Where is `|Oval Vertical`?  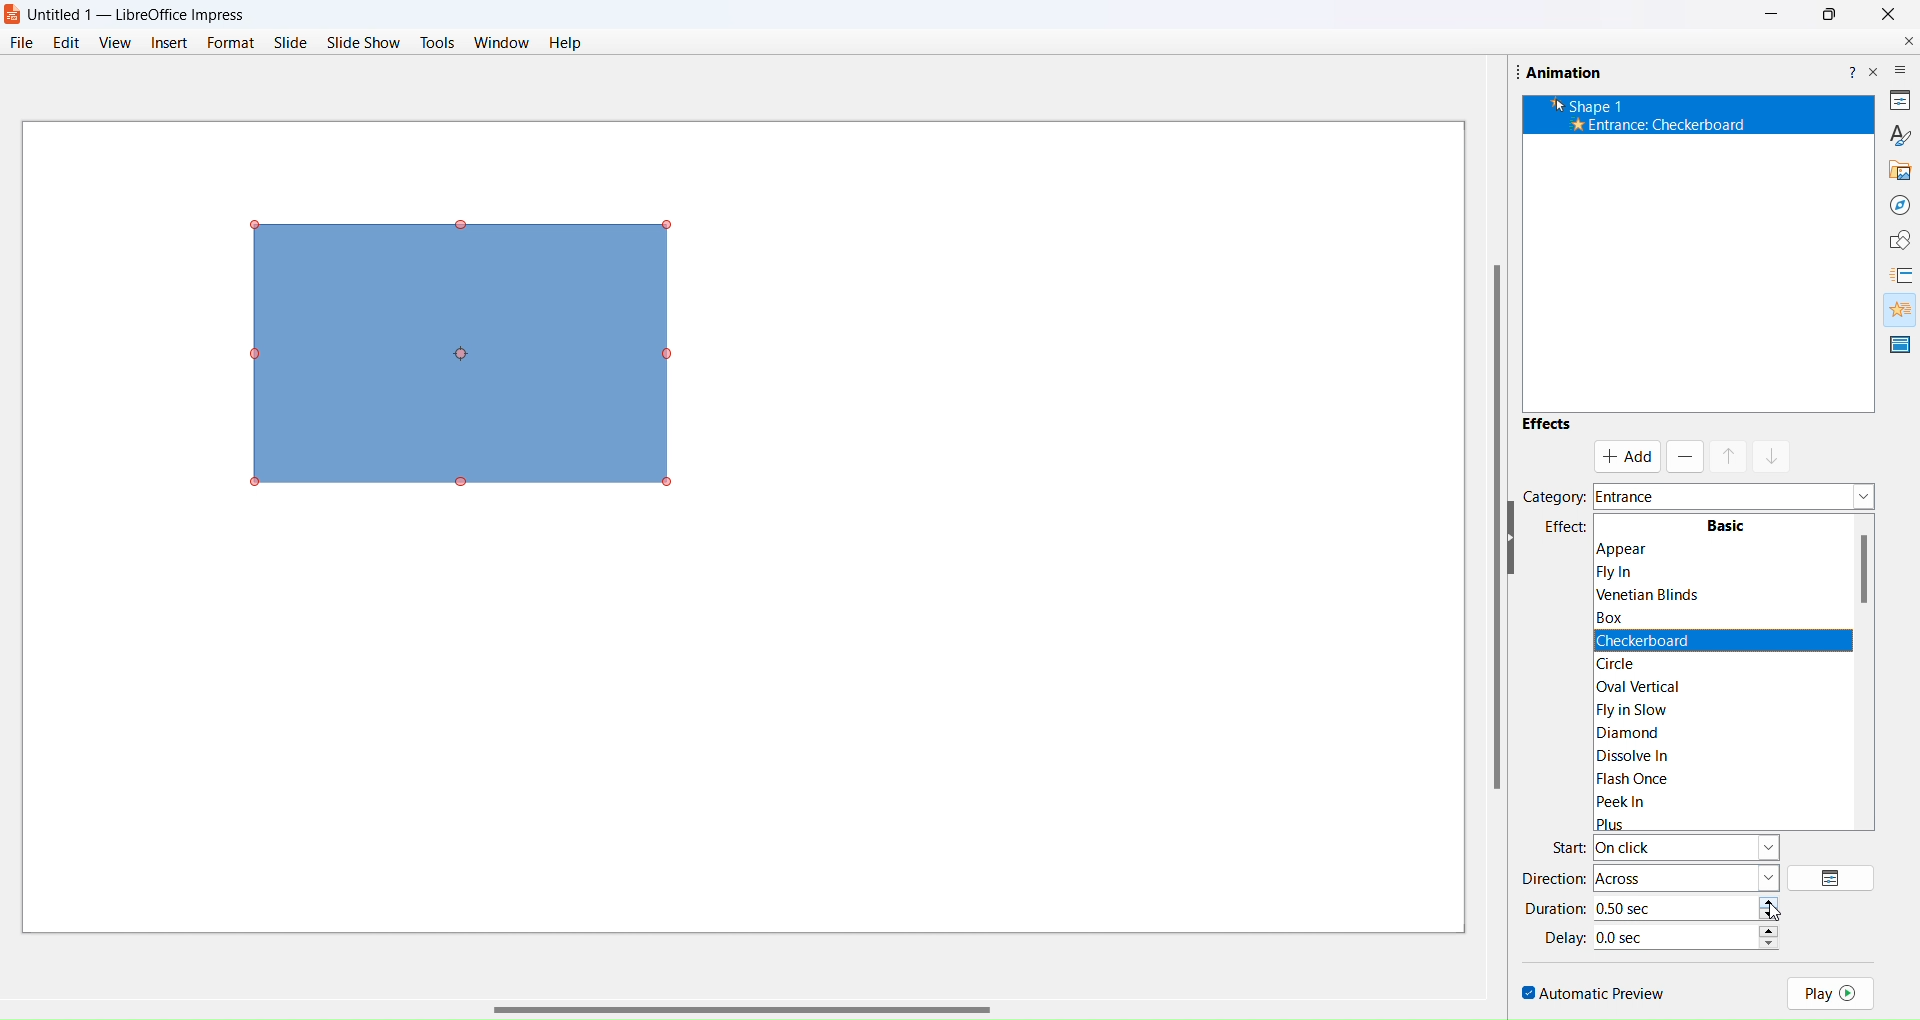 |Oval Vertical is located at coordinates (1651, 684).